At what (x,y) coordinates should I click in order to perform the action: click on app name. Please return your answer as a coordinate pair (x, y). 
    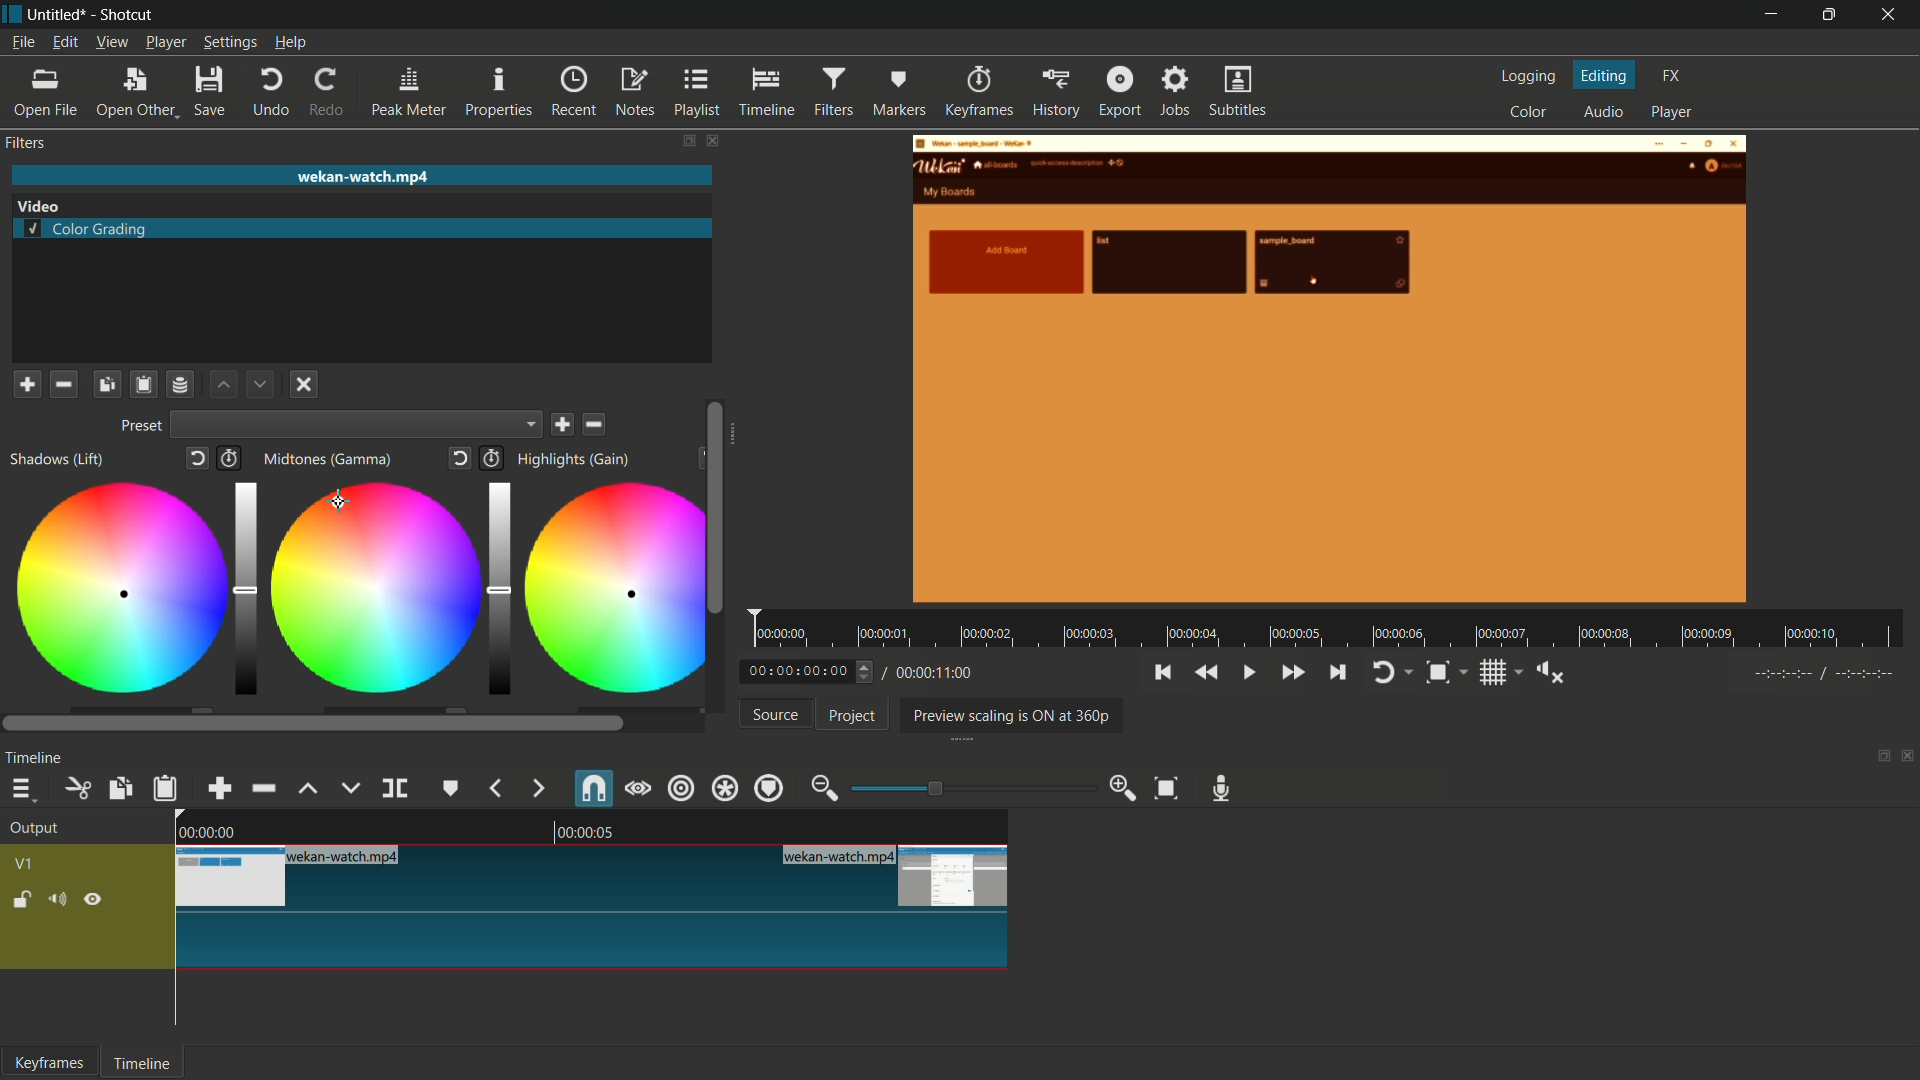
    Looking at the image, I should click on (129, 16).